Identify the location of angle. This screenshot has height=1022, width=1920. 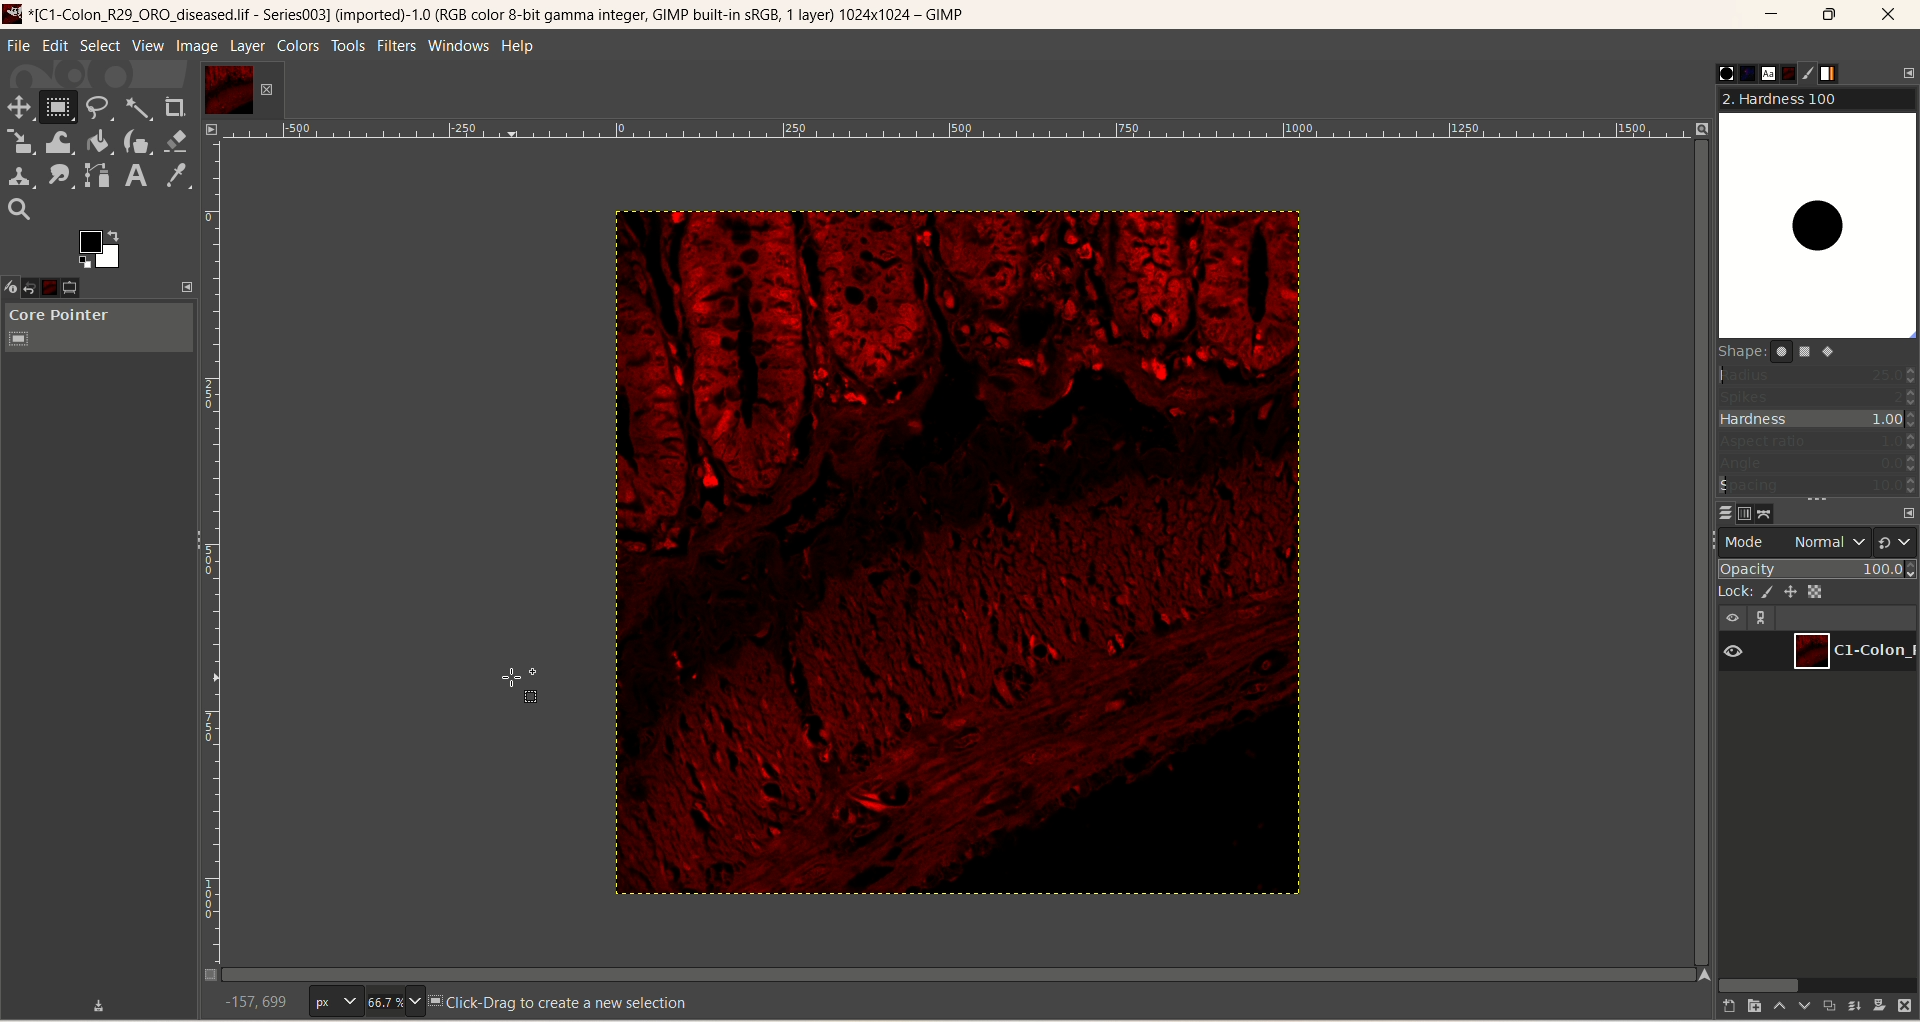
(1818, 463).